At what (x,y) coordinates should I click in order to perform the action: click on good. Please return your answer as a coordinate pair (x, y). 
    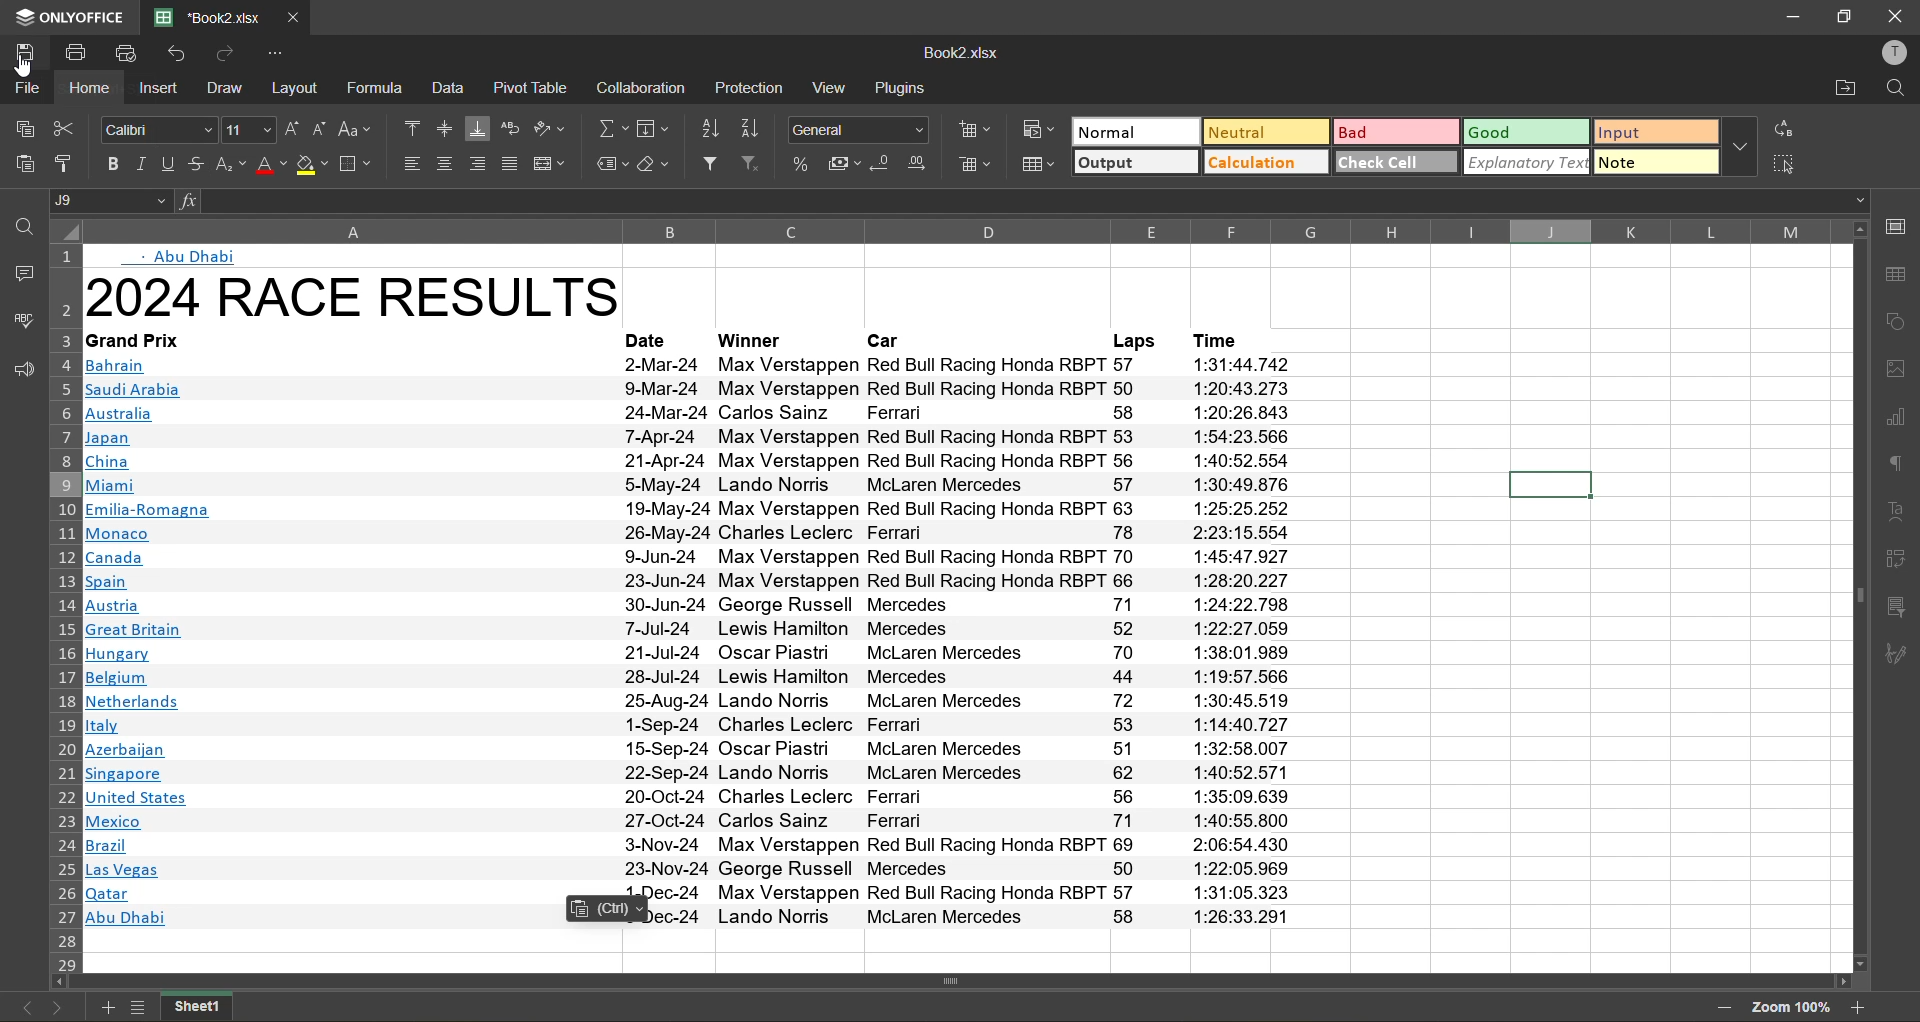
    Looking at the image, I should click on (1530, 132).